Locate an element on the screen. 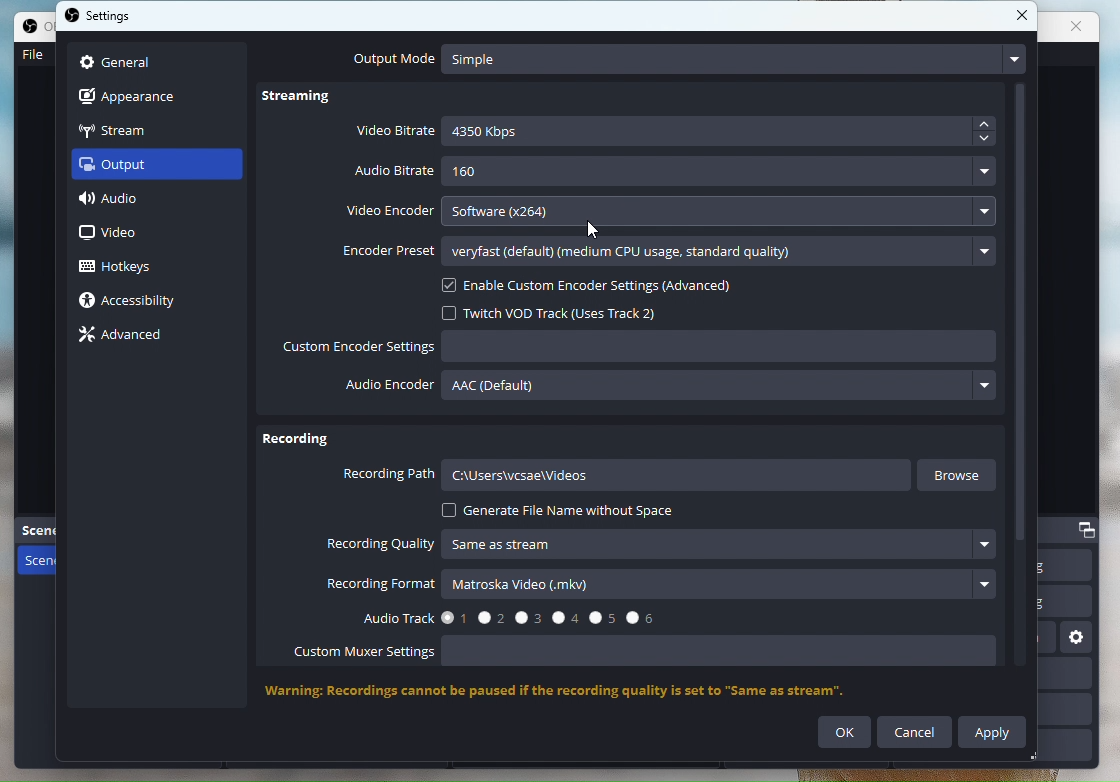 The width and height of the screenshot is (1120, 782). Cancel is located at coordinates (915, 732).